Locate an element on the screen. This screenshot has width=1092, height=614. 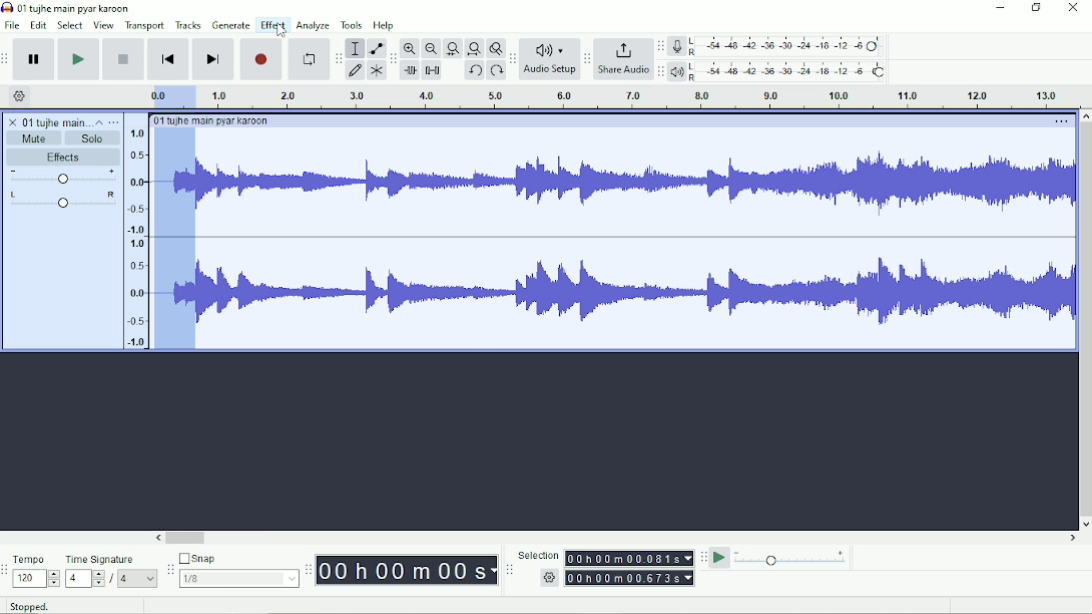
Audio Waves is located at coordinates (637, 186).